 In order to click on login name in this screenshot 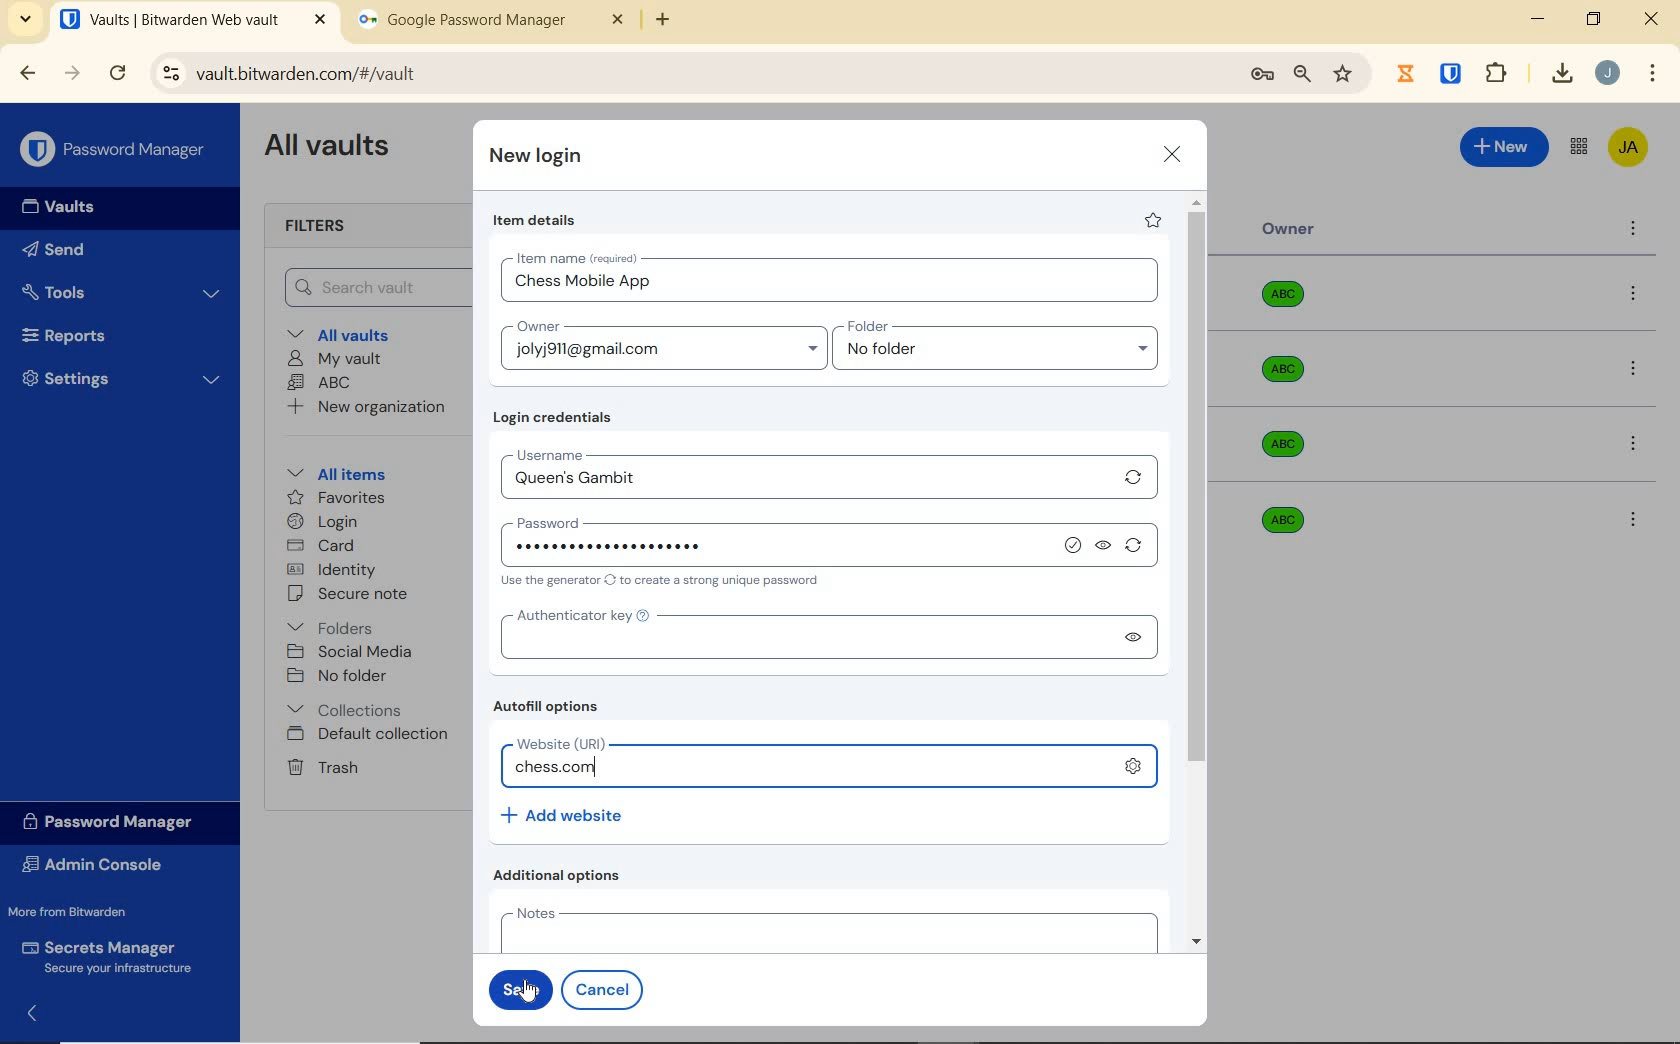, I will do `click(833, 286)`.